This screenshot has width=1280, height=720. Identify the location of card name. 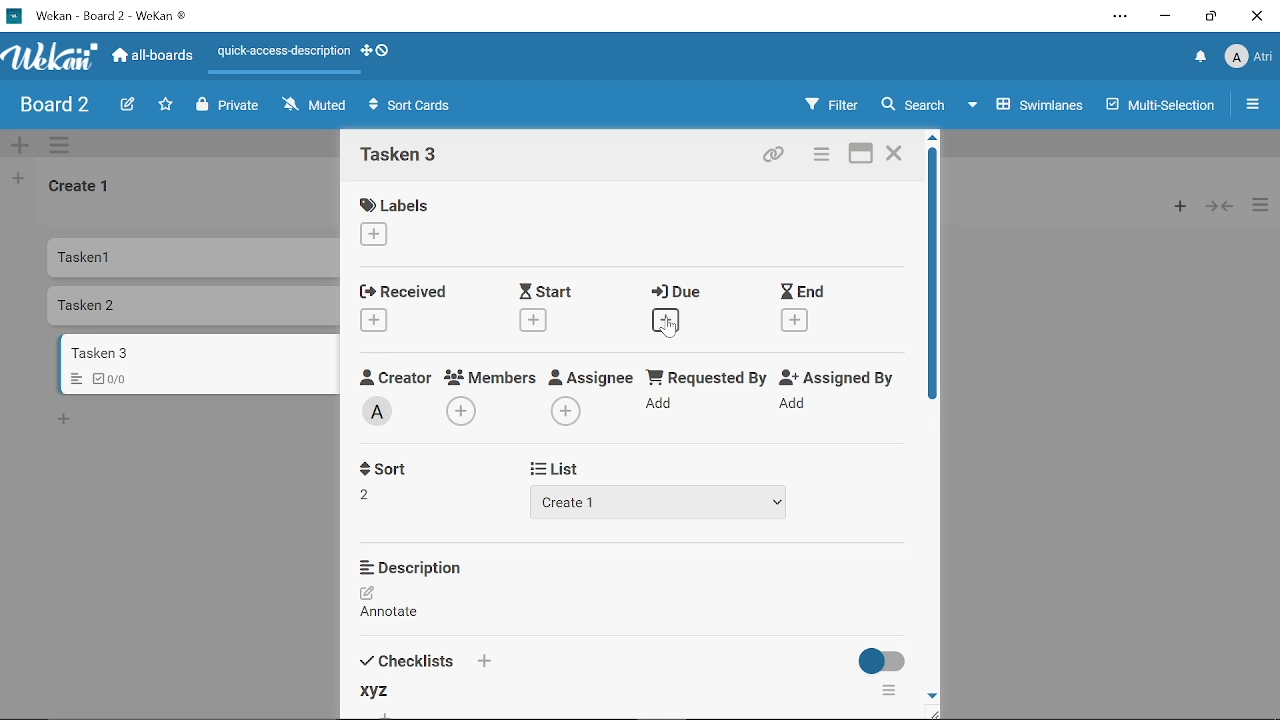
(399, 157).